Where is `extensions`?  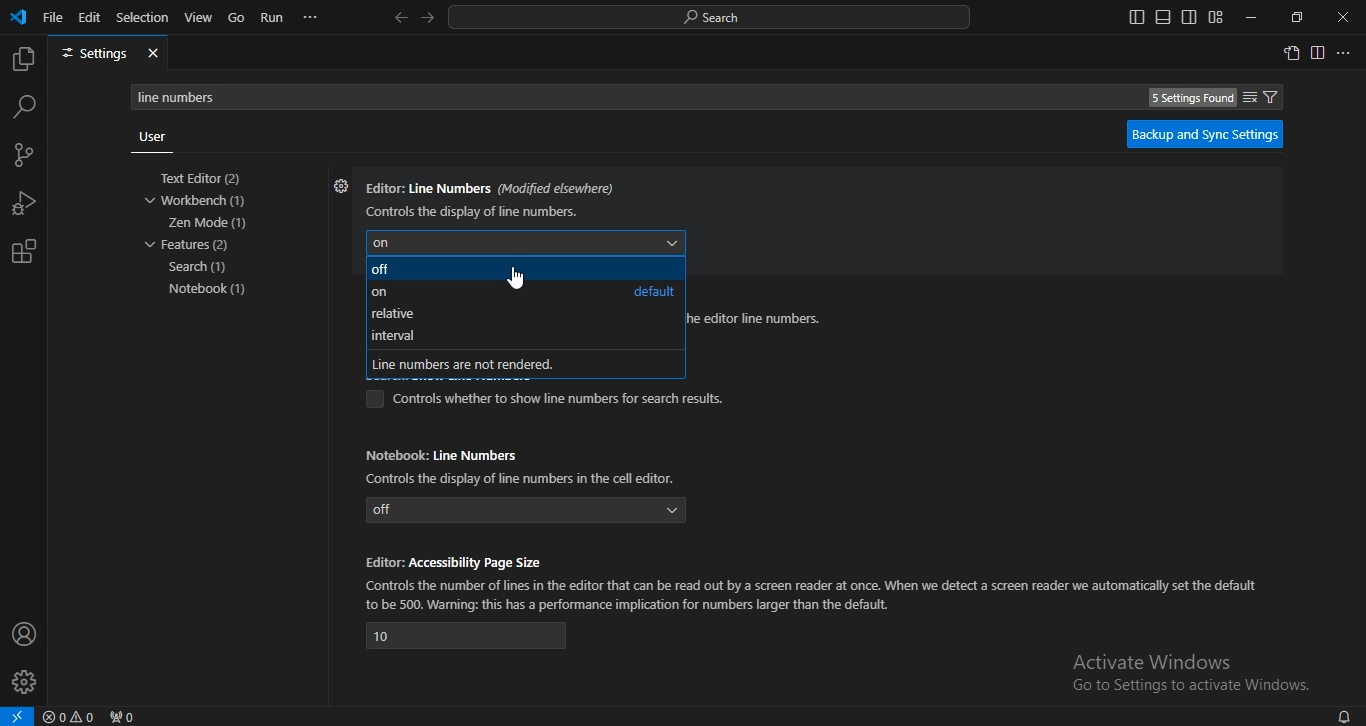
extensions is located at coordinates (23, 252).